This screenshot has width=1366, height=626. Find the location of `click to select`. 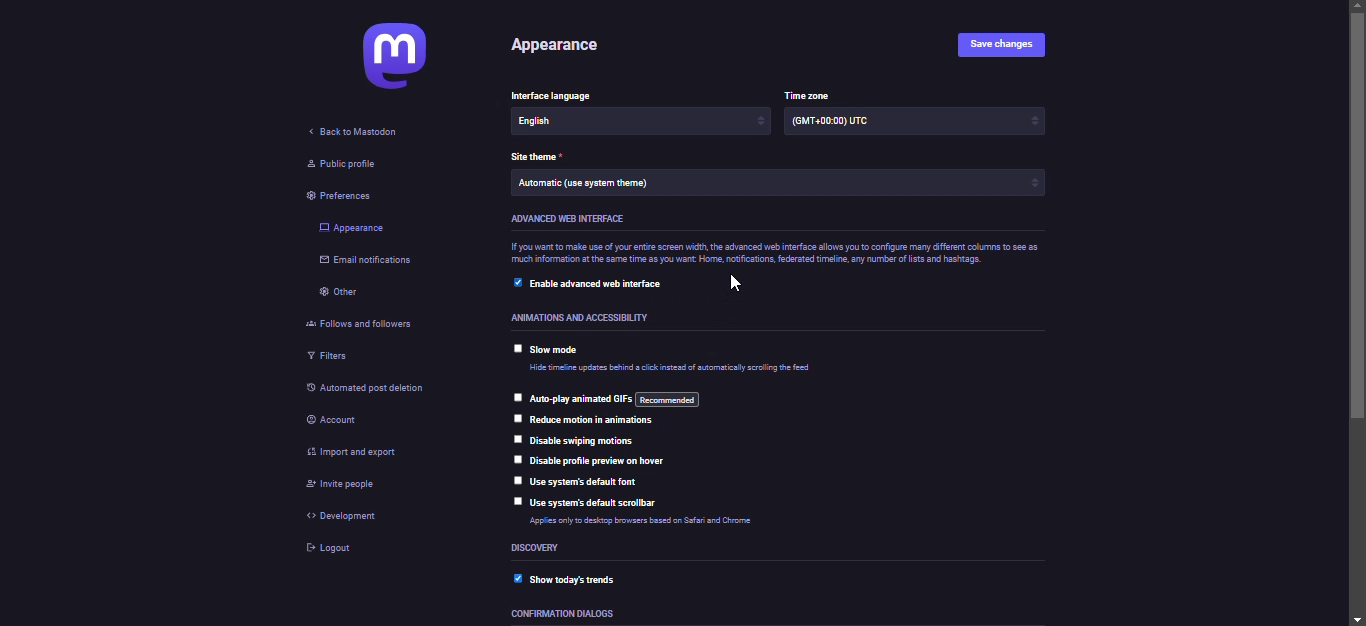

click to select is located at coordinates (516, 501).